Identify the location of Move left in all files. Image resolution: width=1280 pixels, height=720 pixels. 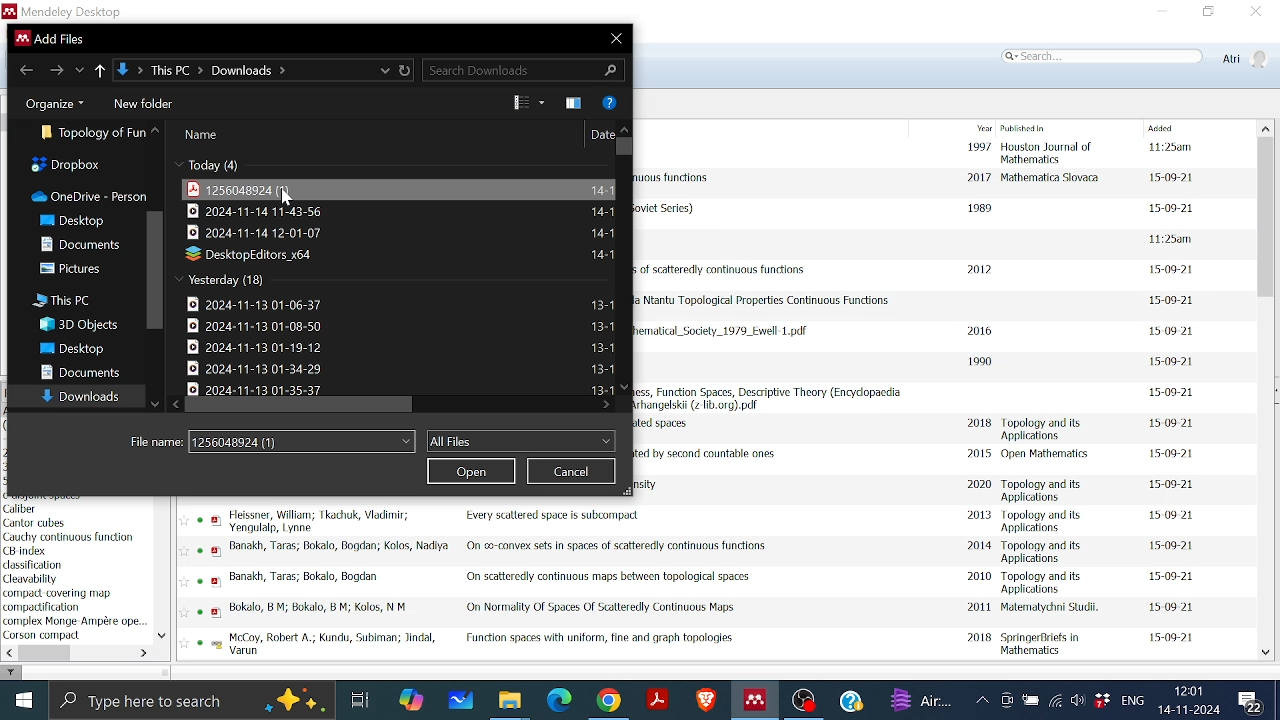
(174, 406).